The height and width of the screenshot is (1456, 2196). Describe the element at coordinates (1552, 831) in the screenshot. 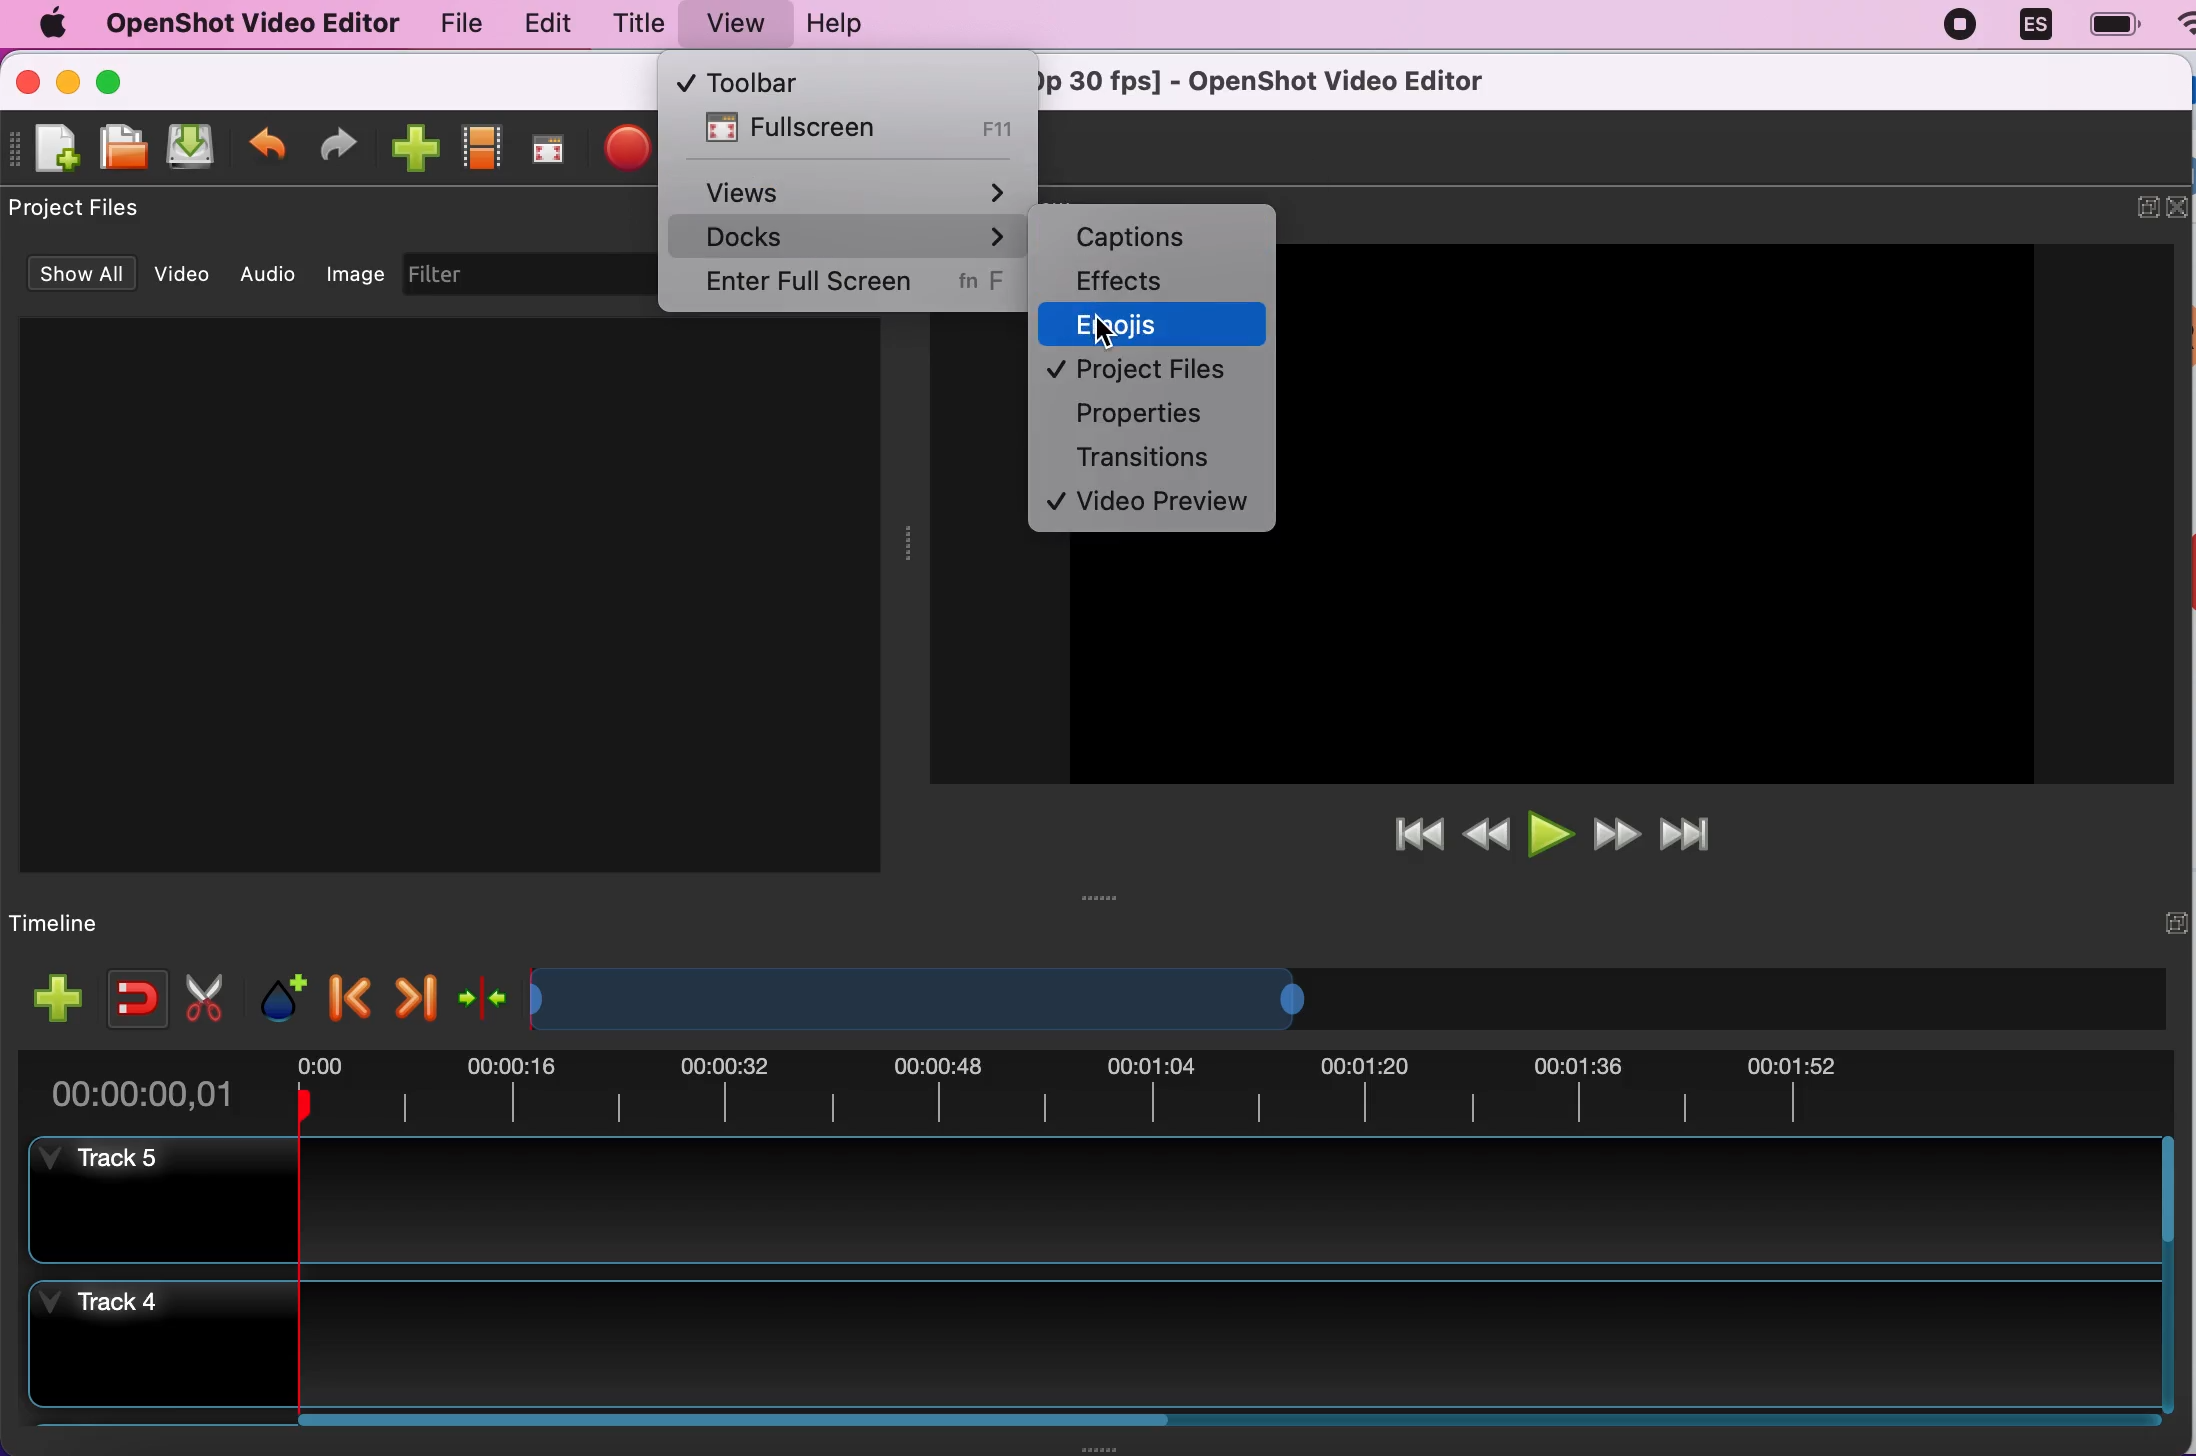

I see `play` at that location.